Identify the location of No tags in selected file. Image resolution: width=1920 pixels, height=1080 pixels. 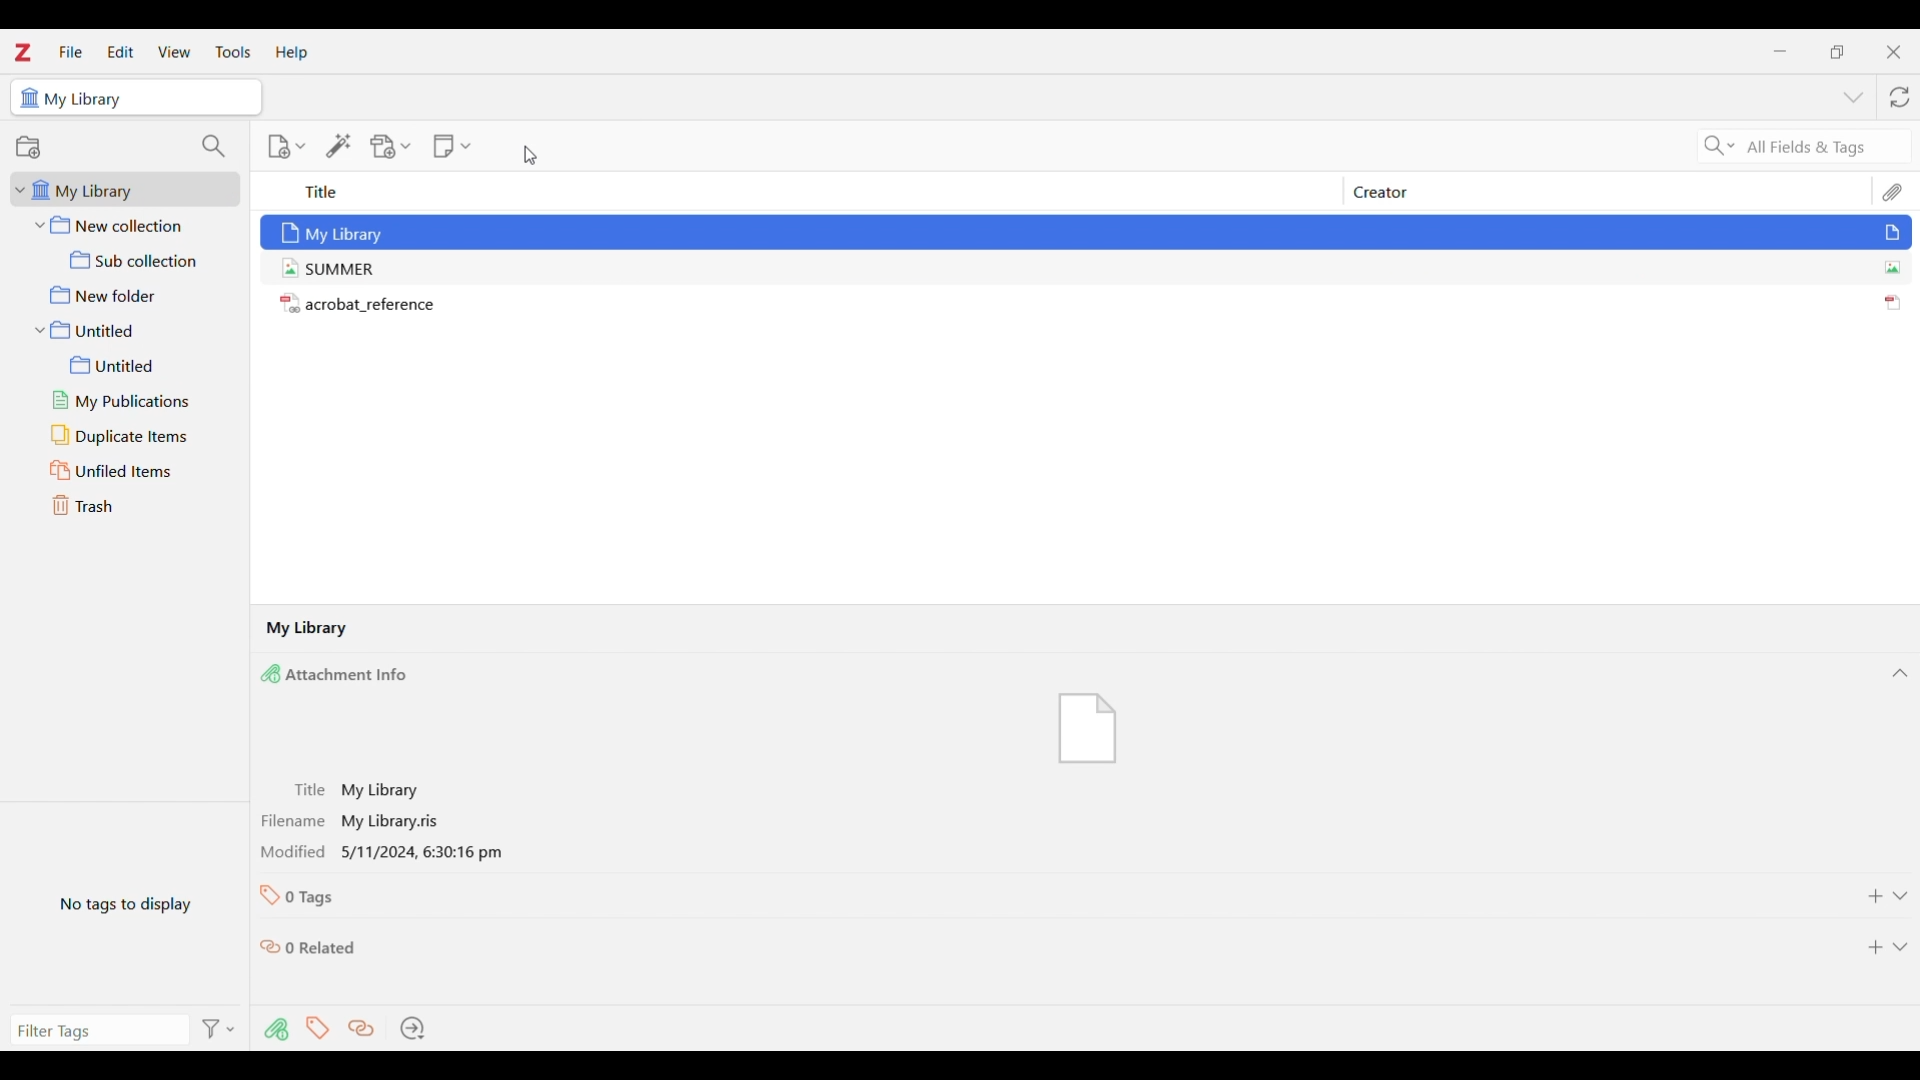
(125, 902).